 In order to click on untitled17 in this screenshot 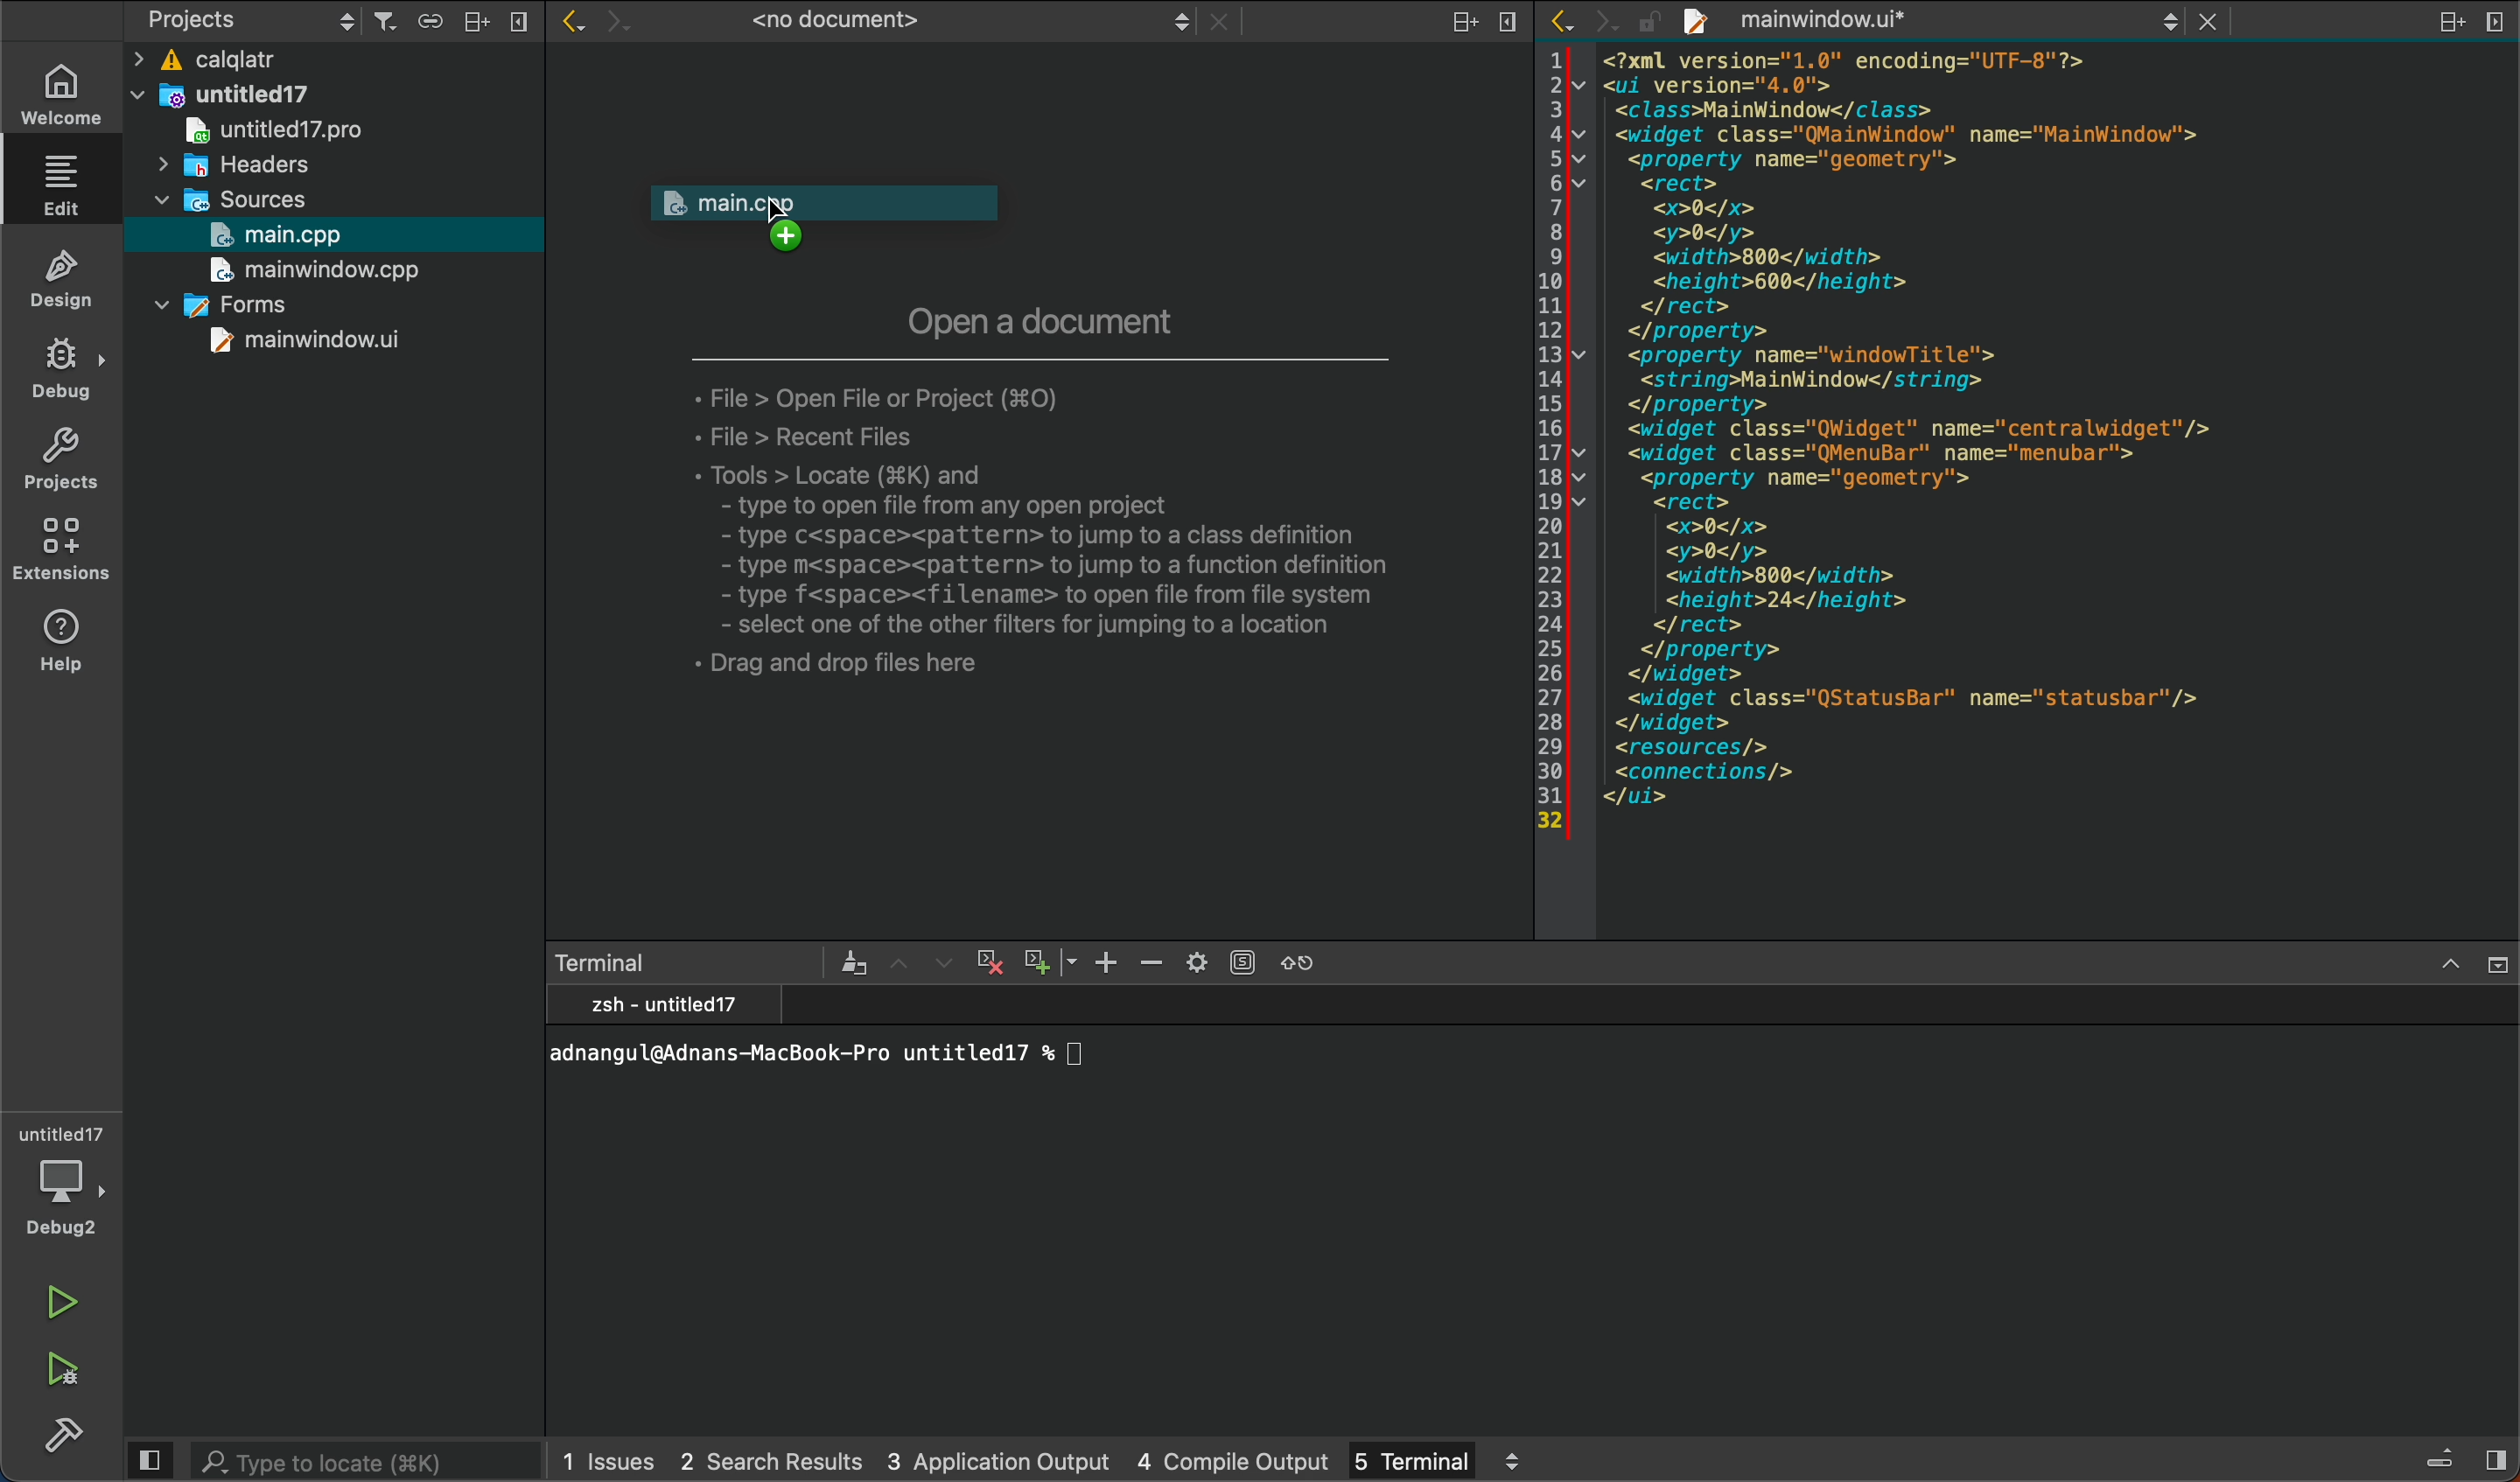, I will do `click(223, 95)`.